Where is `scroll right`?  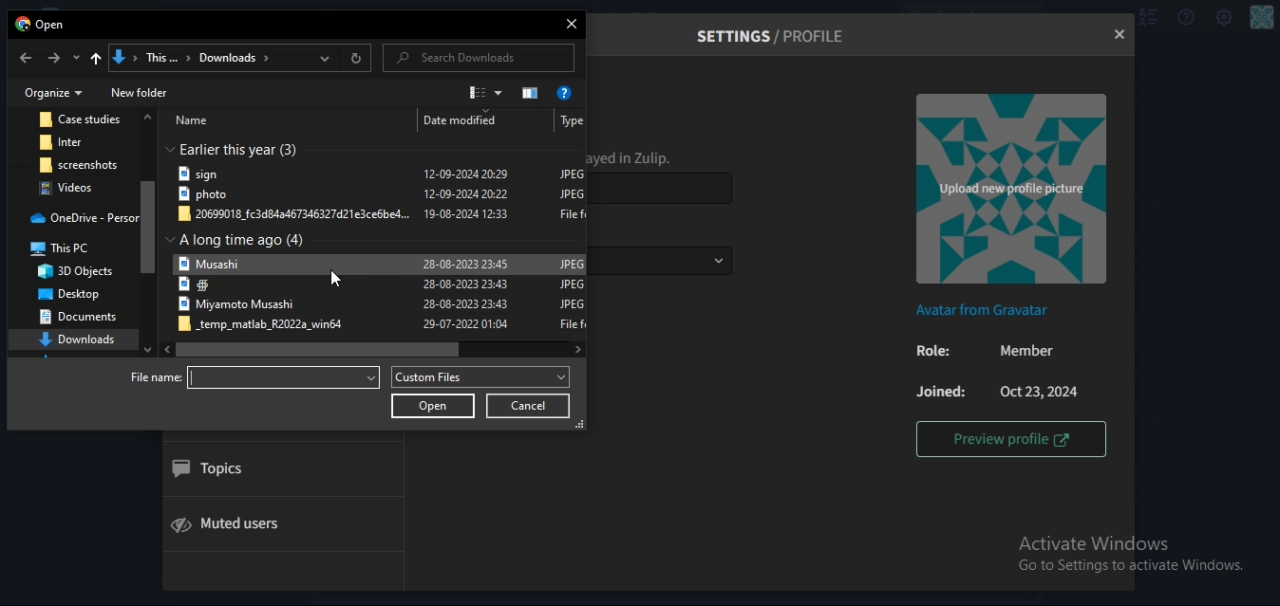
scroll right is located at coordinates (576, 348).